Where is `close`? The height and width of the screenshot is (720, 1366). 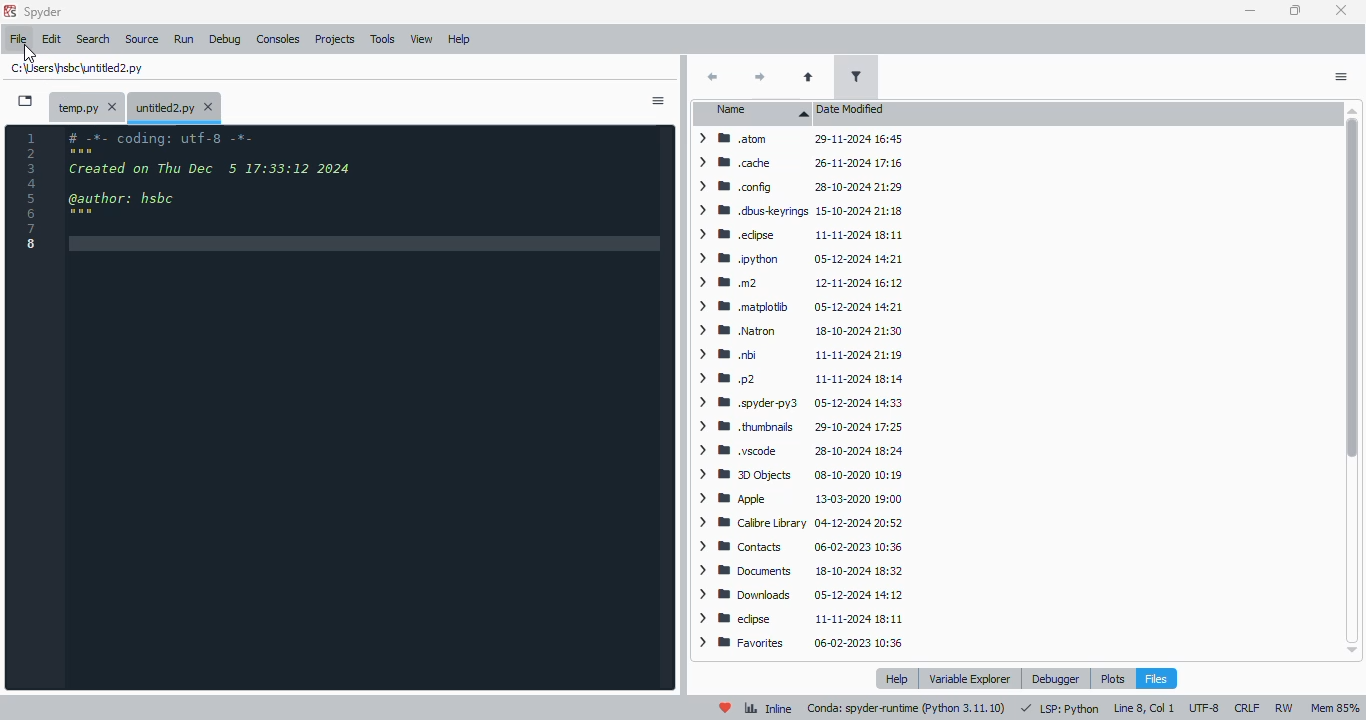 close is located at coordinates (1342, 10).